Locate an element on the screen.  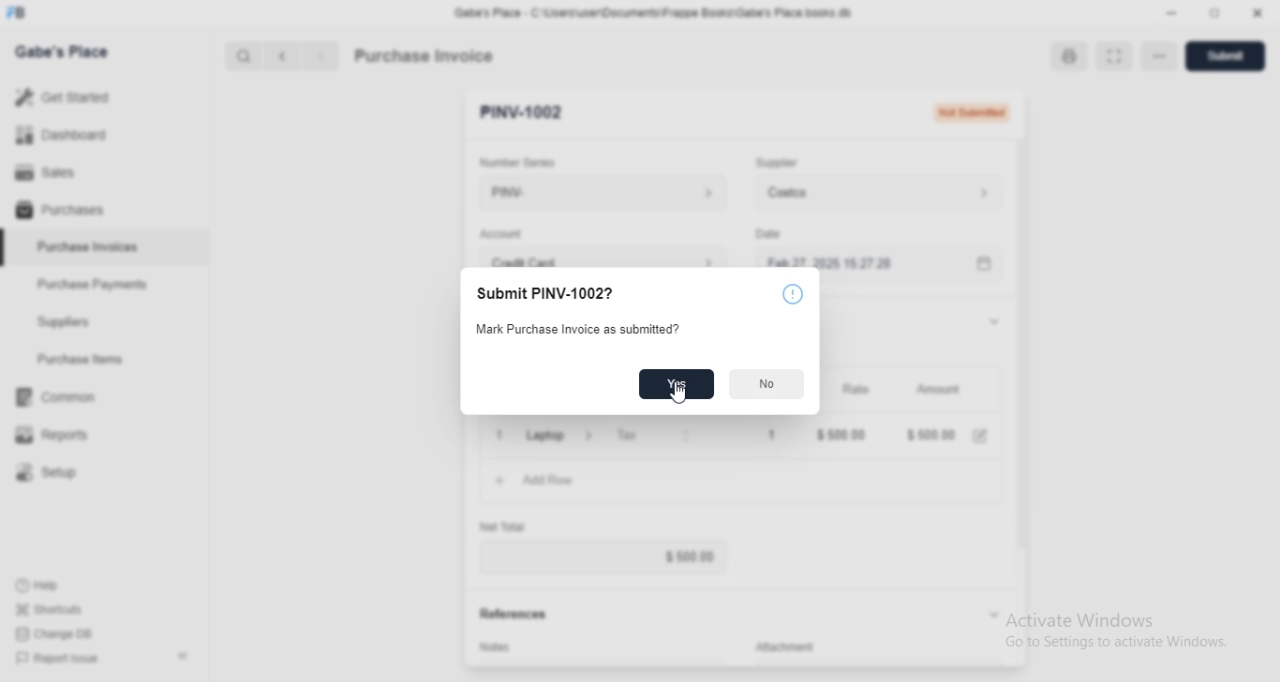
Help is located at coordinates (49, 586).